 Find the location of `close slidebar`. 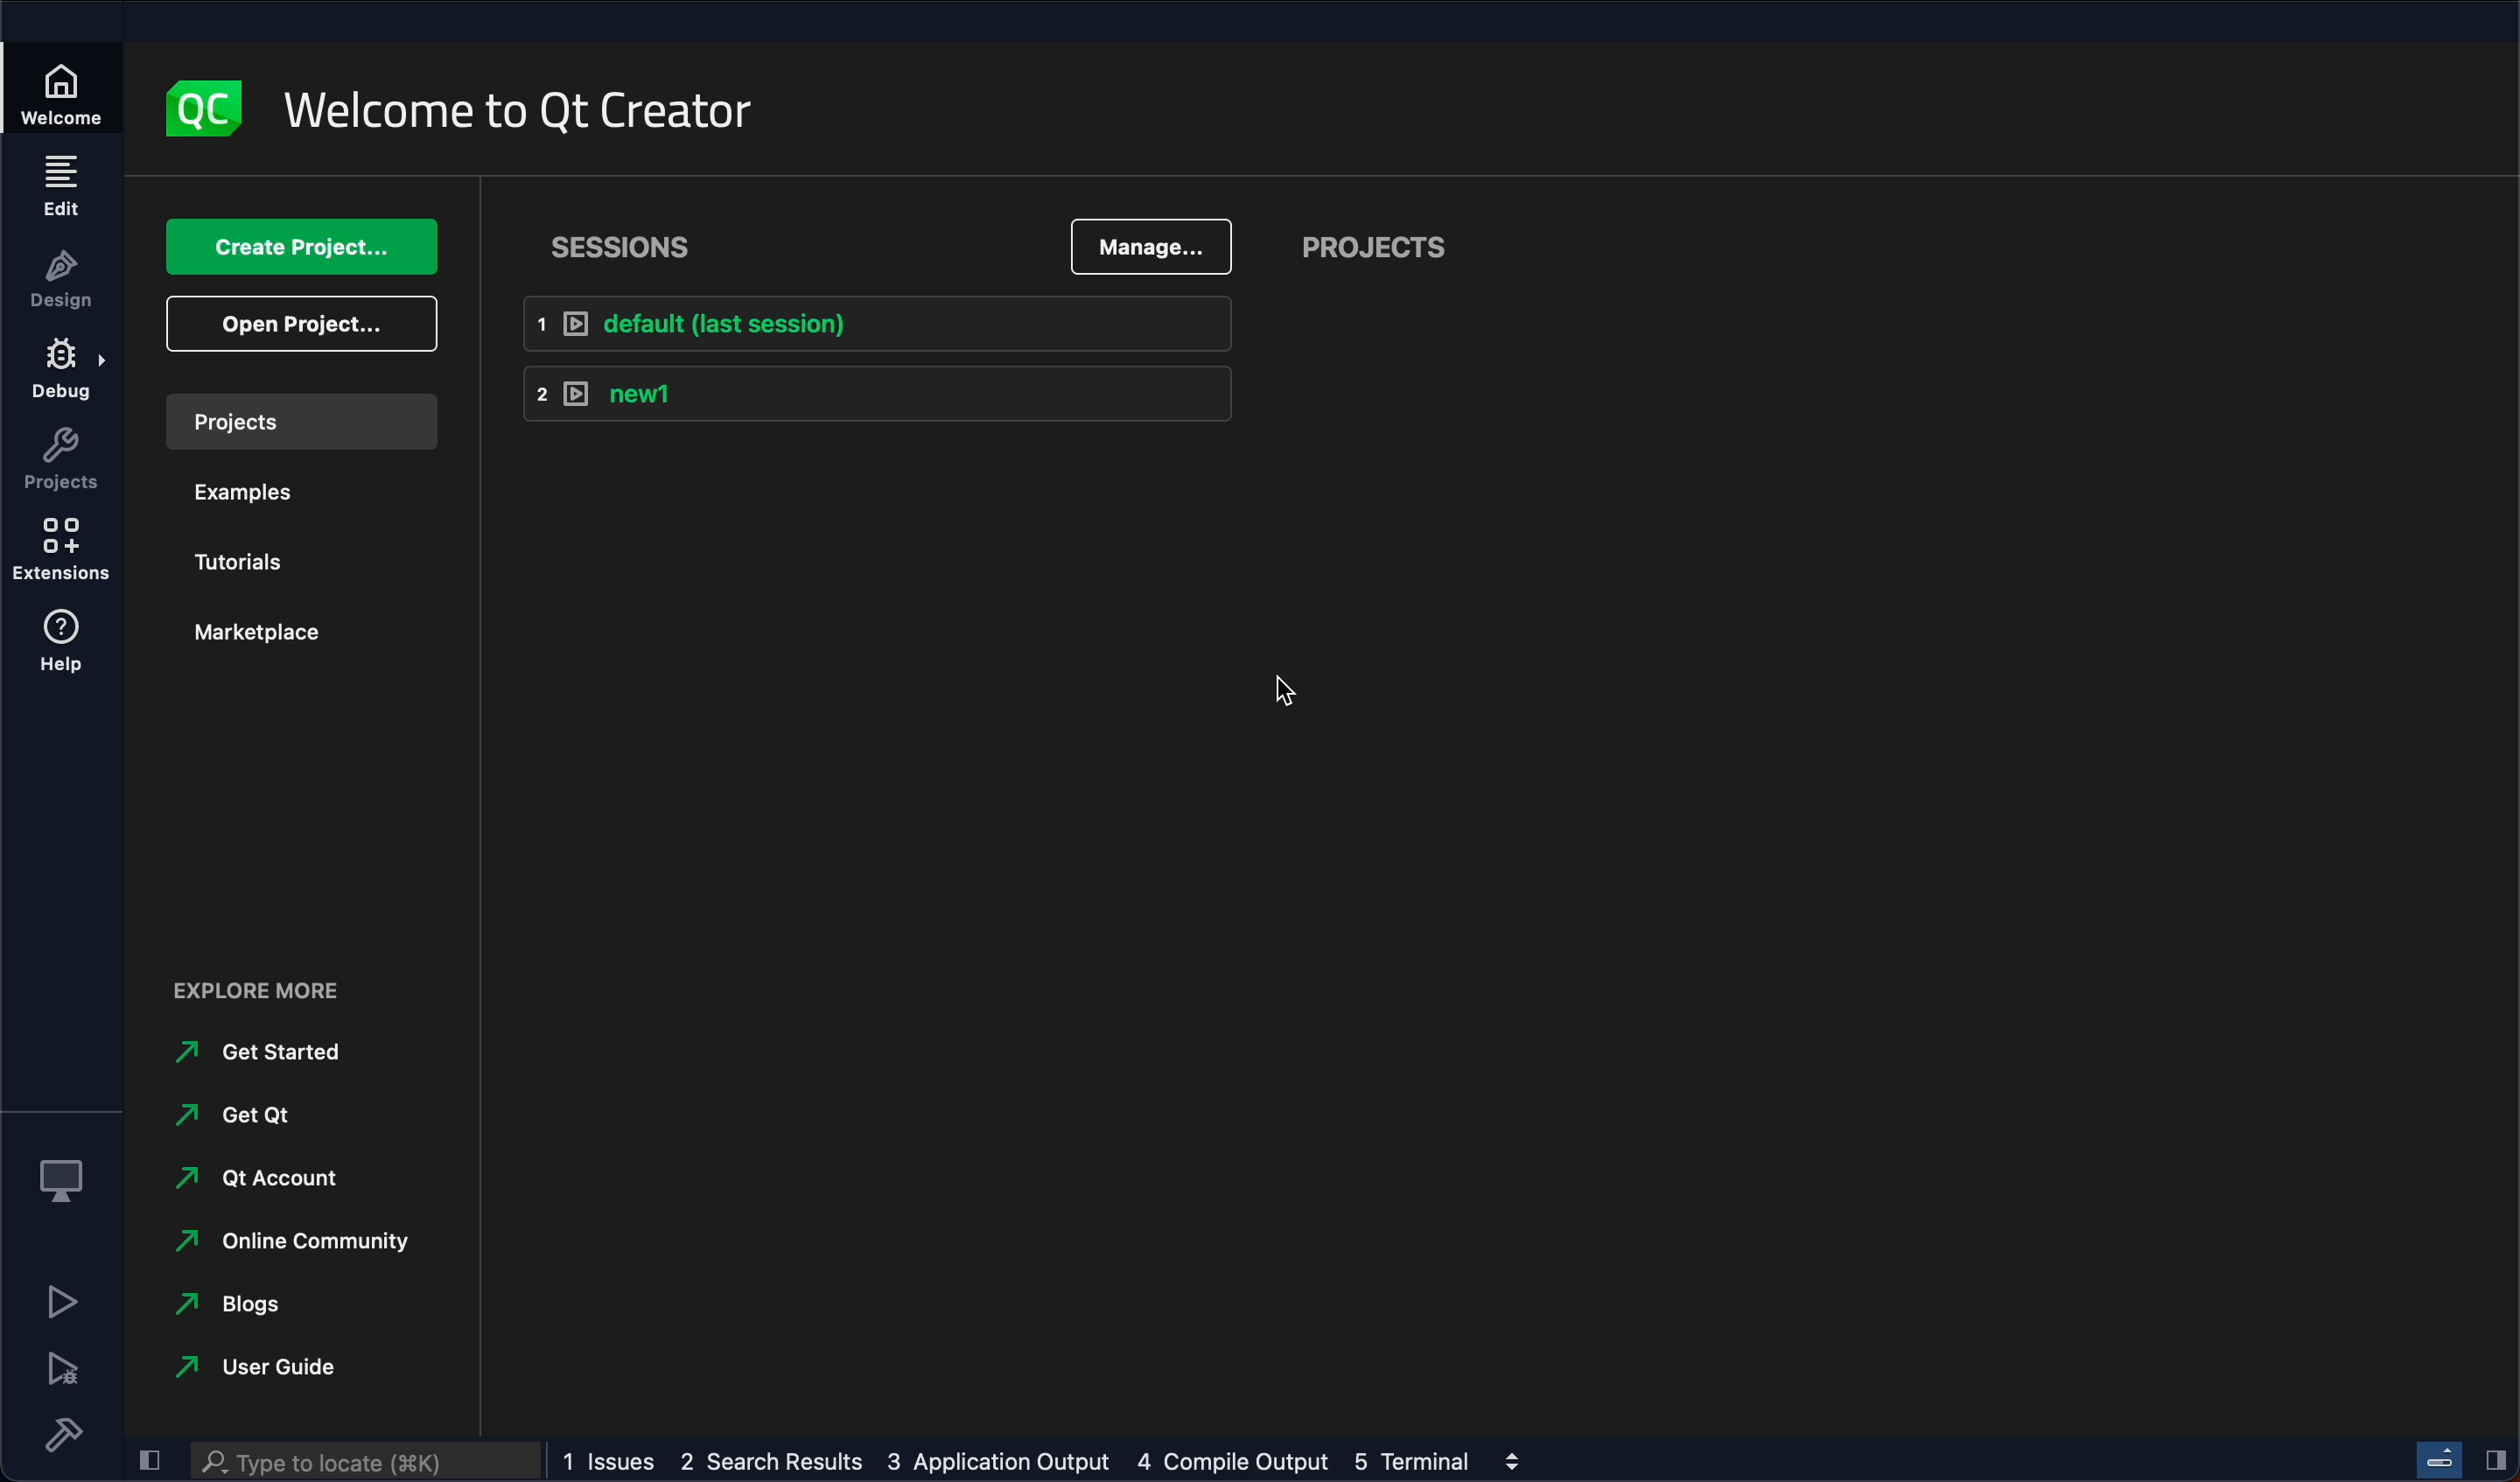

close slidebar is located at coordinates (2497, 1461).